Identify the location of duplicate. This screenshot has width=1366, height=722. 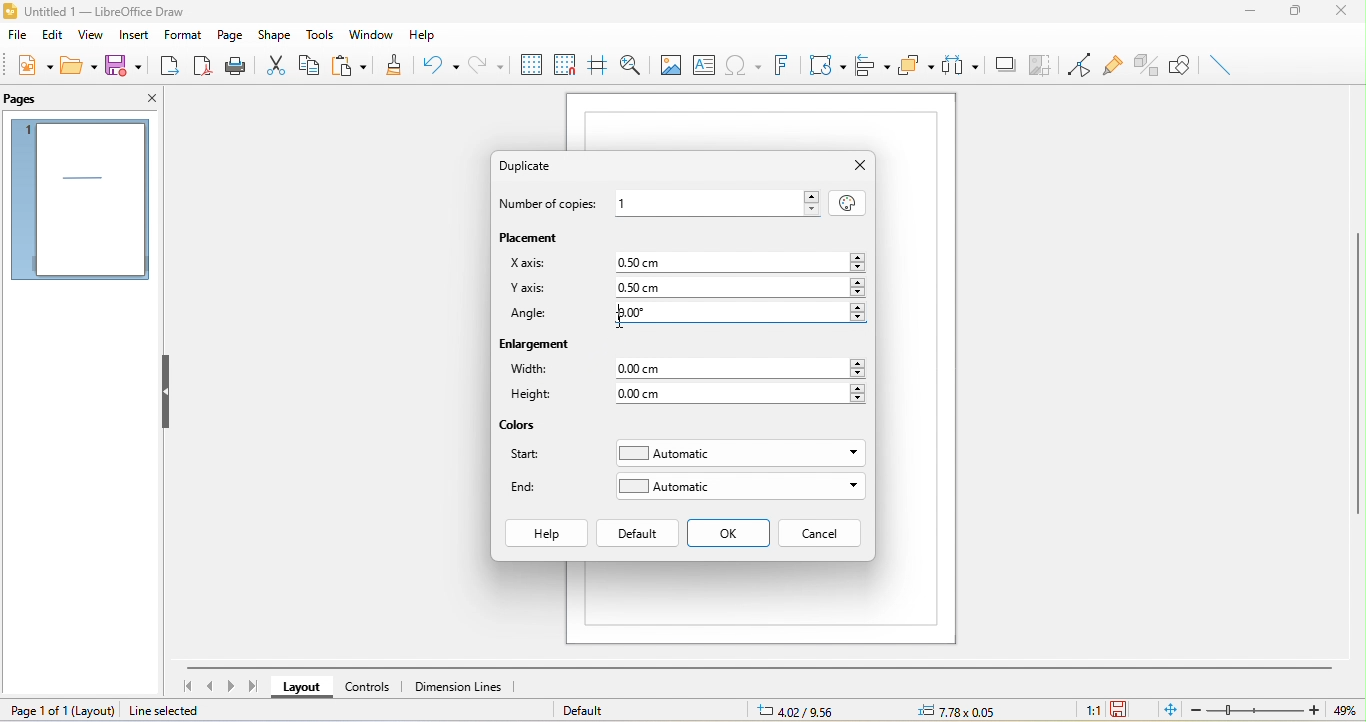
(535, 165).